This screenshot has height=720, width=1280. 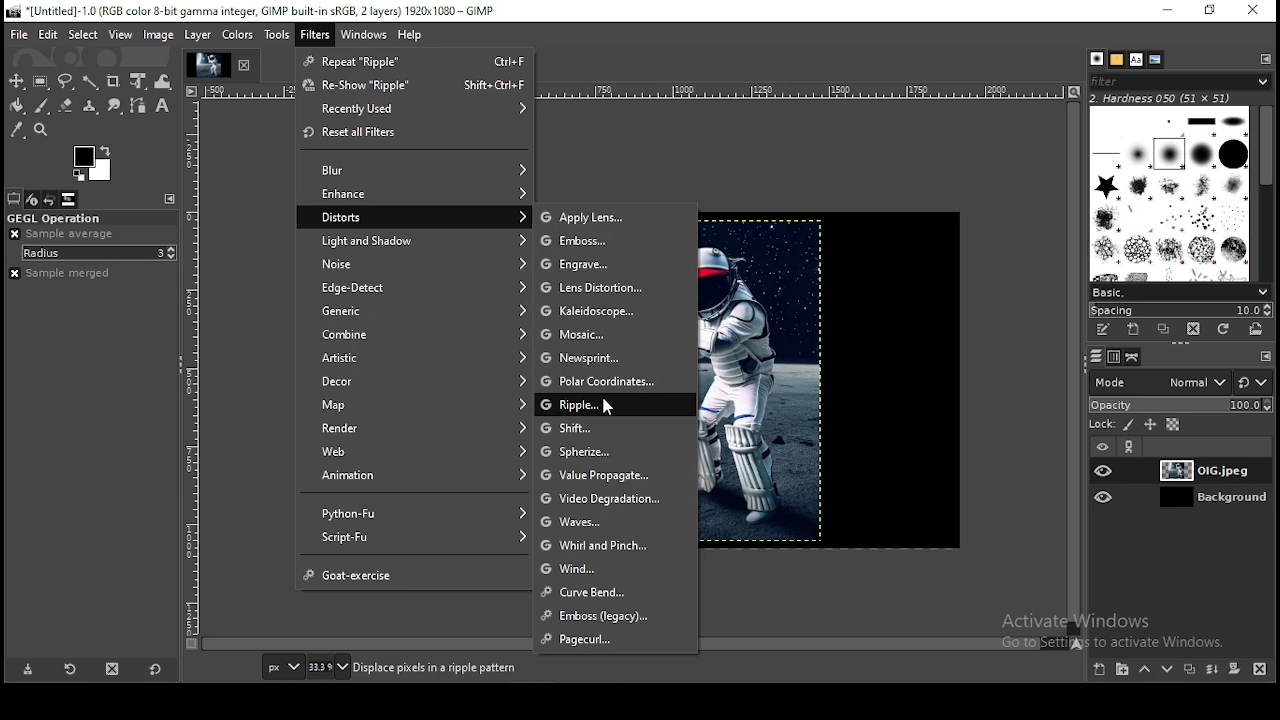 What do you see at coordinates (1253, 382) in the screenshot?
I see `switch to another group of modes` at bounding box center [1253, 382].